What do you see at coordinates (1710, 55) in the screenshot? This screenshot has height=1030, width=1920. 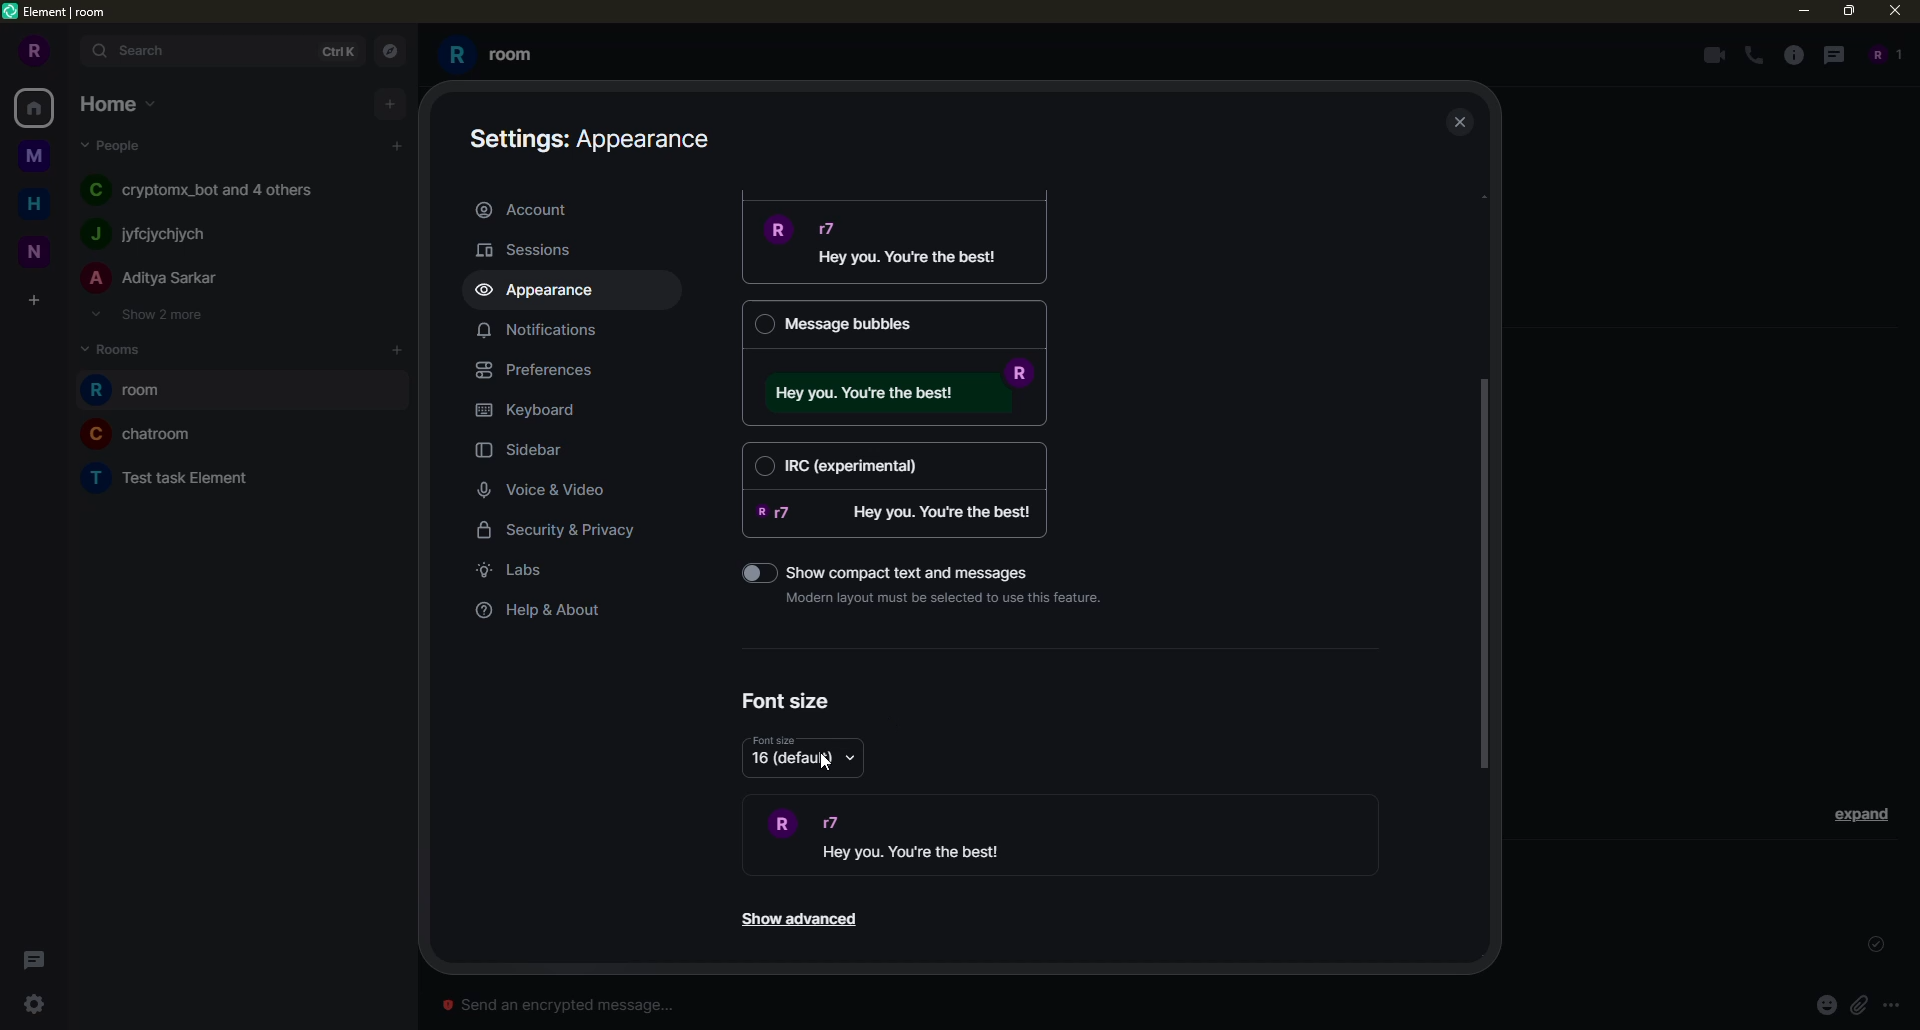 I see `video call` at bounding box center [1710, 55].